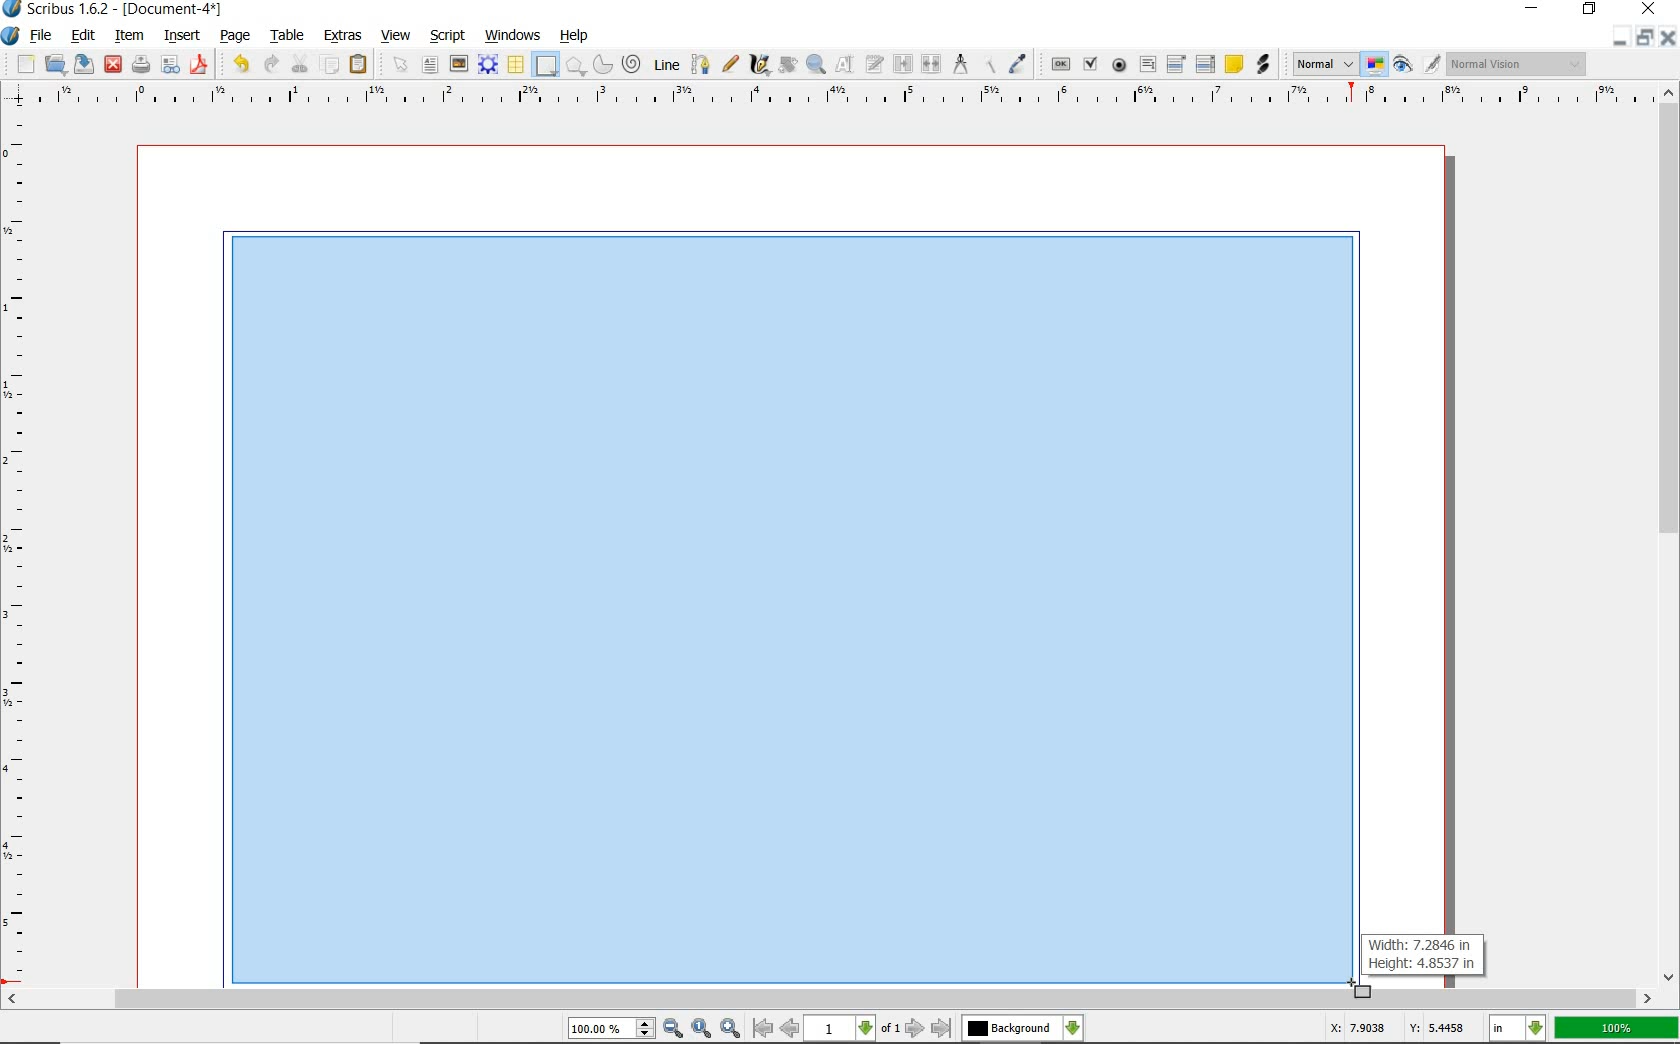  I want to click on pdf list box, so click(1205, 63).